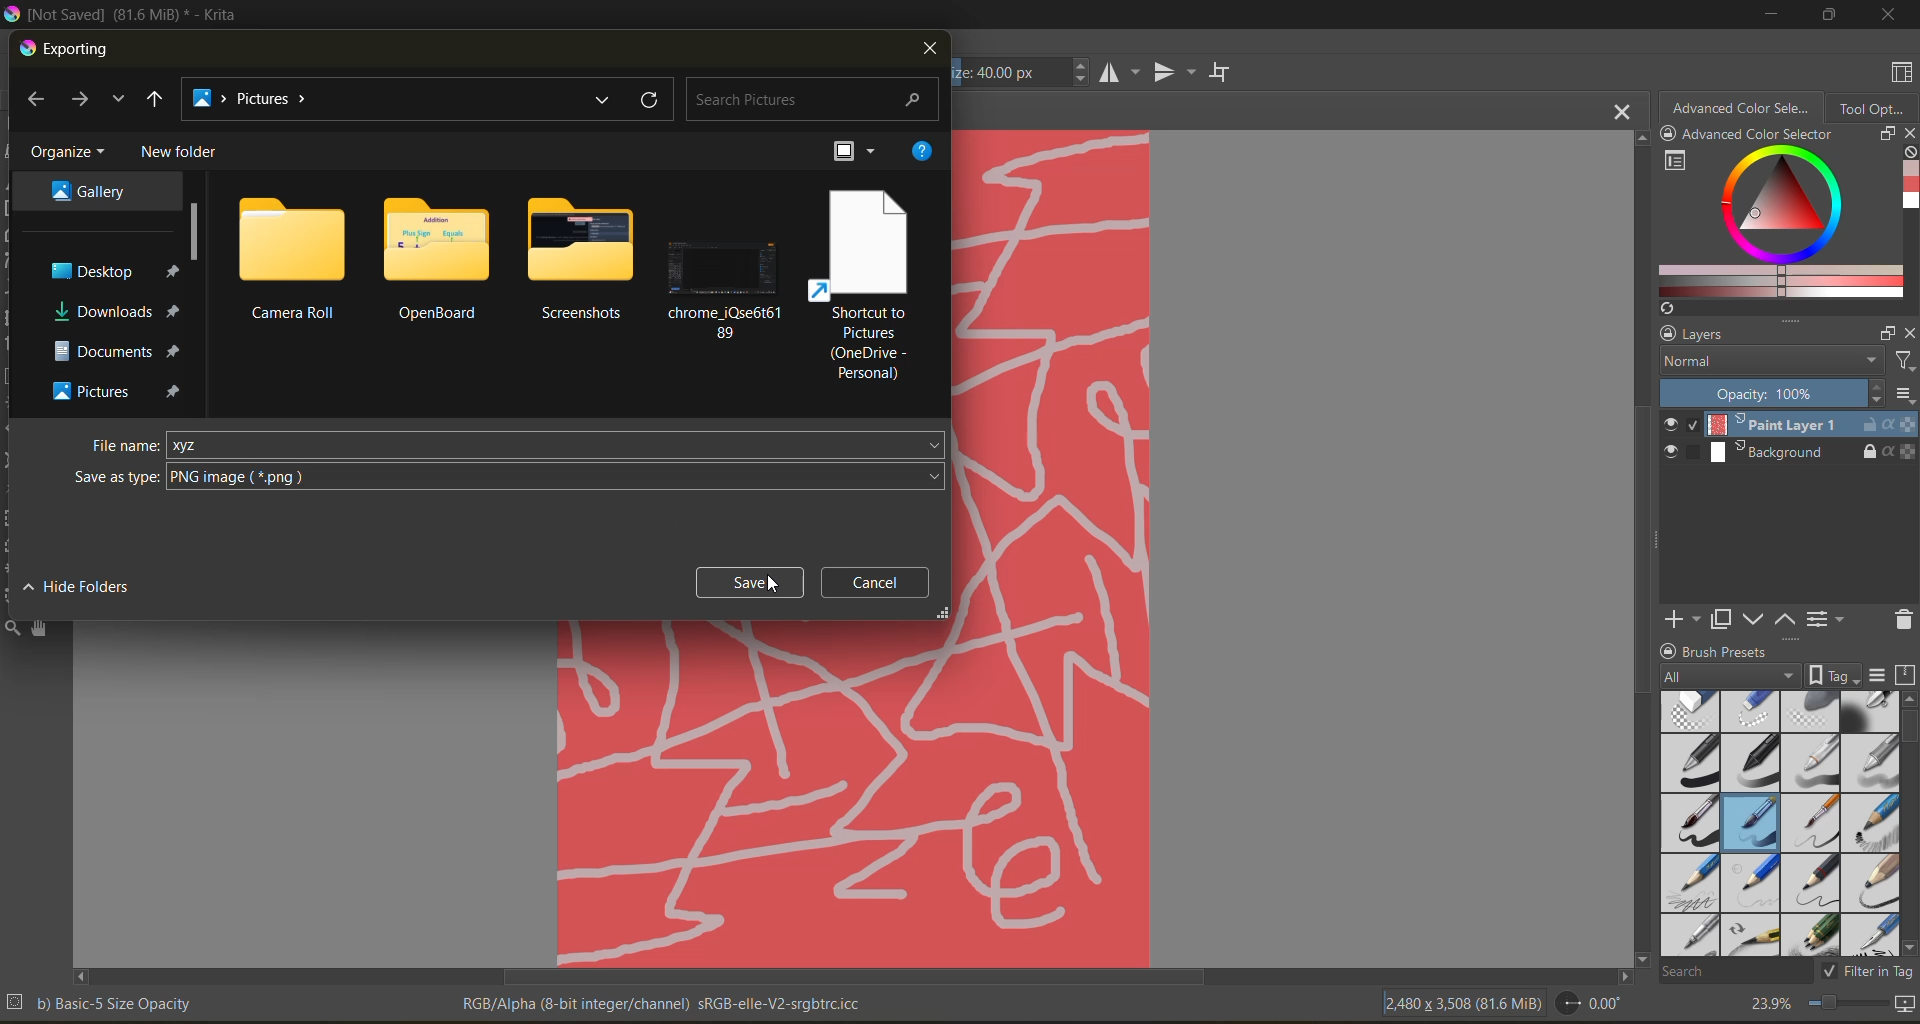 This screenshot has width=1920, height=1024. I want to click on normal, so click(1767, 362).